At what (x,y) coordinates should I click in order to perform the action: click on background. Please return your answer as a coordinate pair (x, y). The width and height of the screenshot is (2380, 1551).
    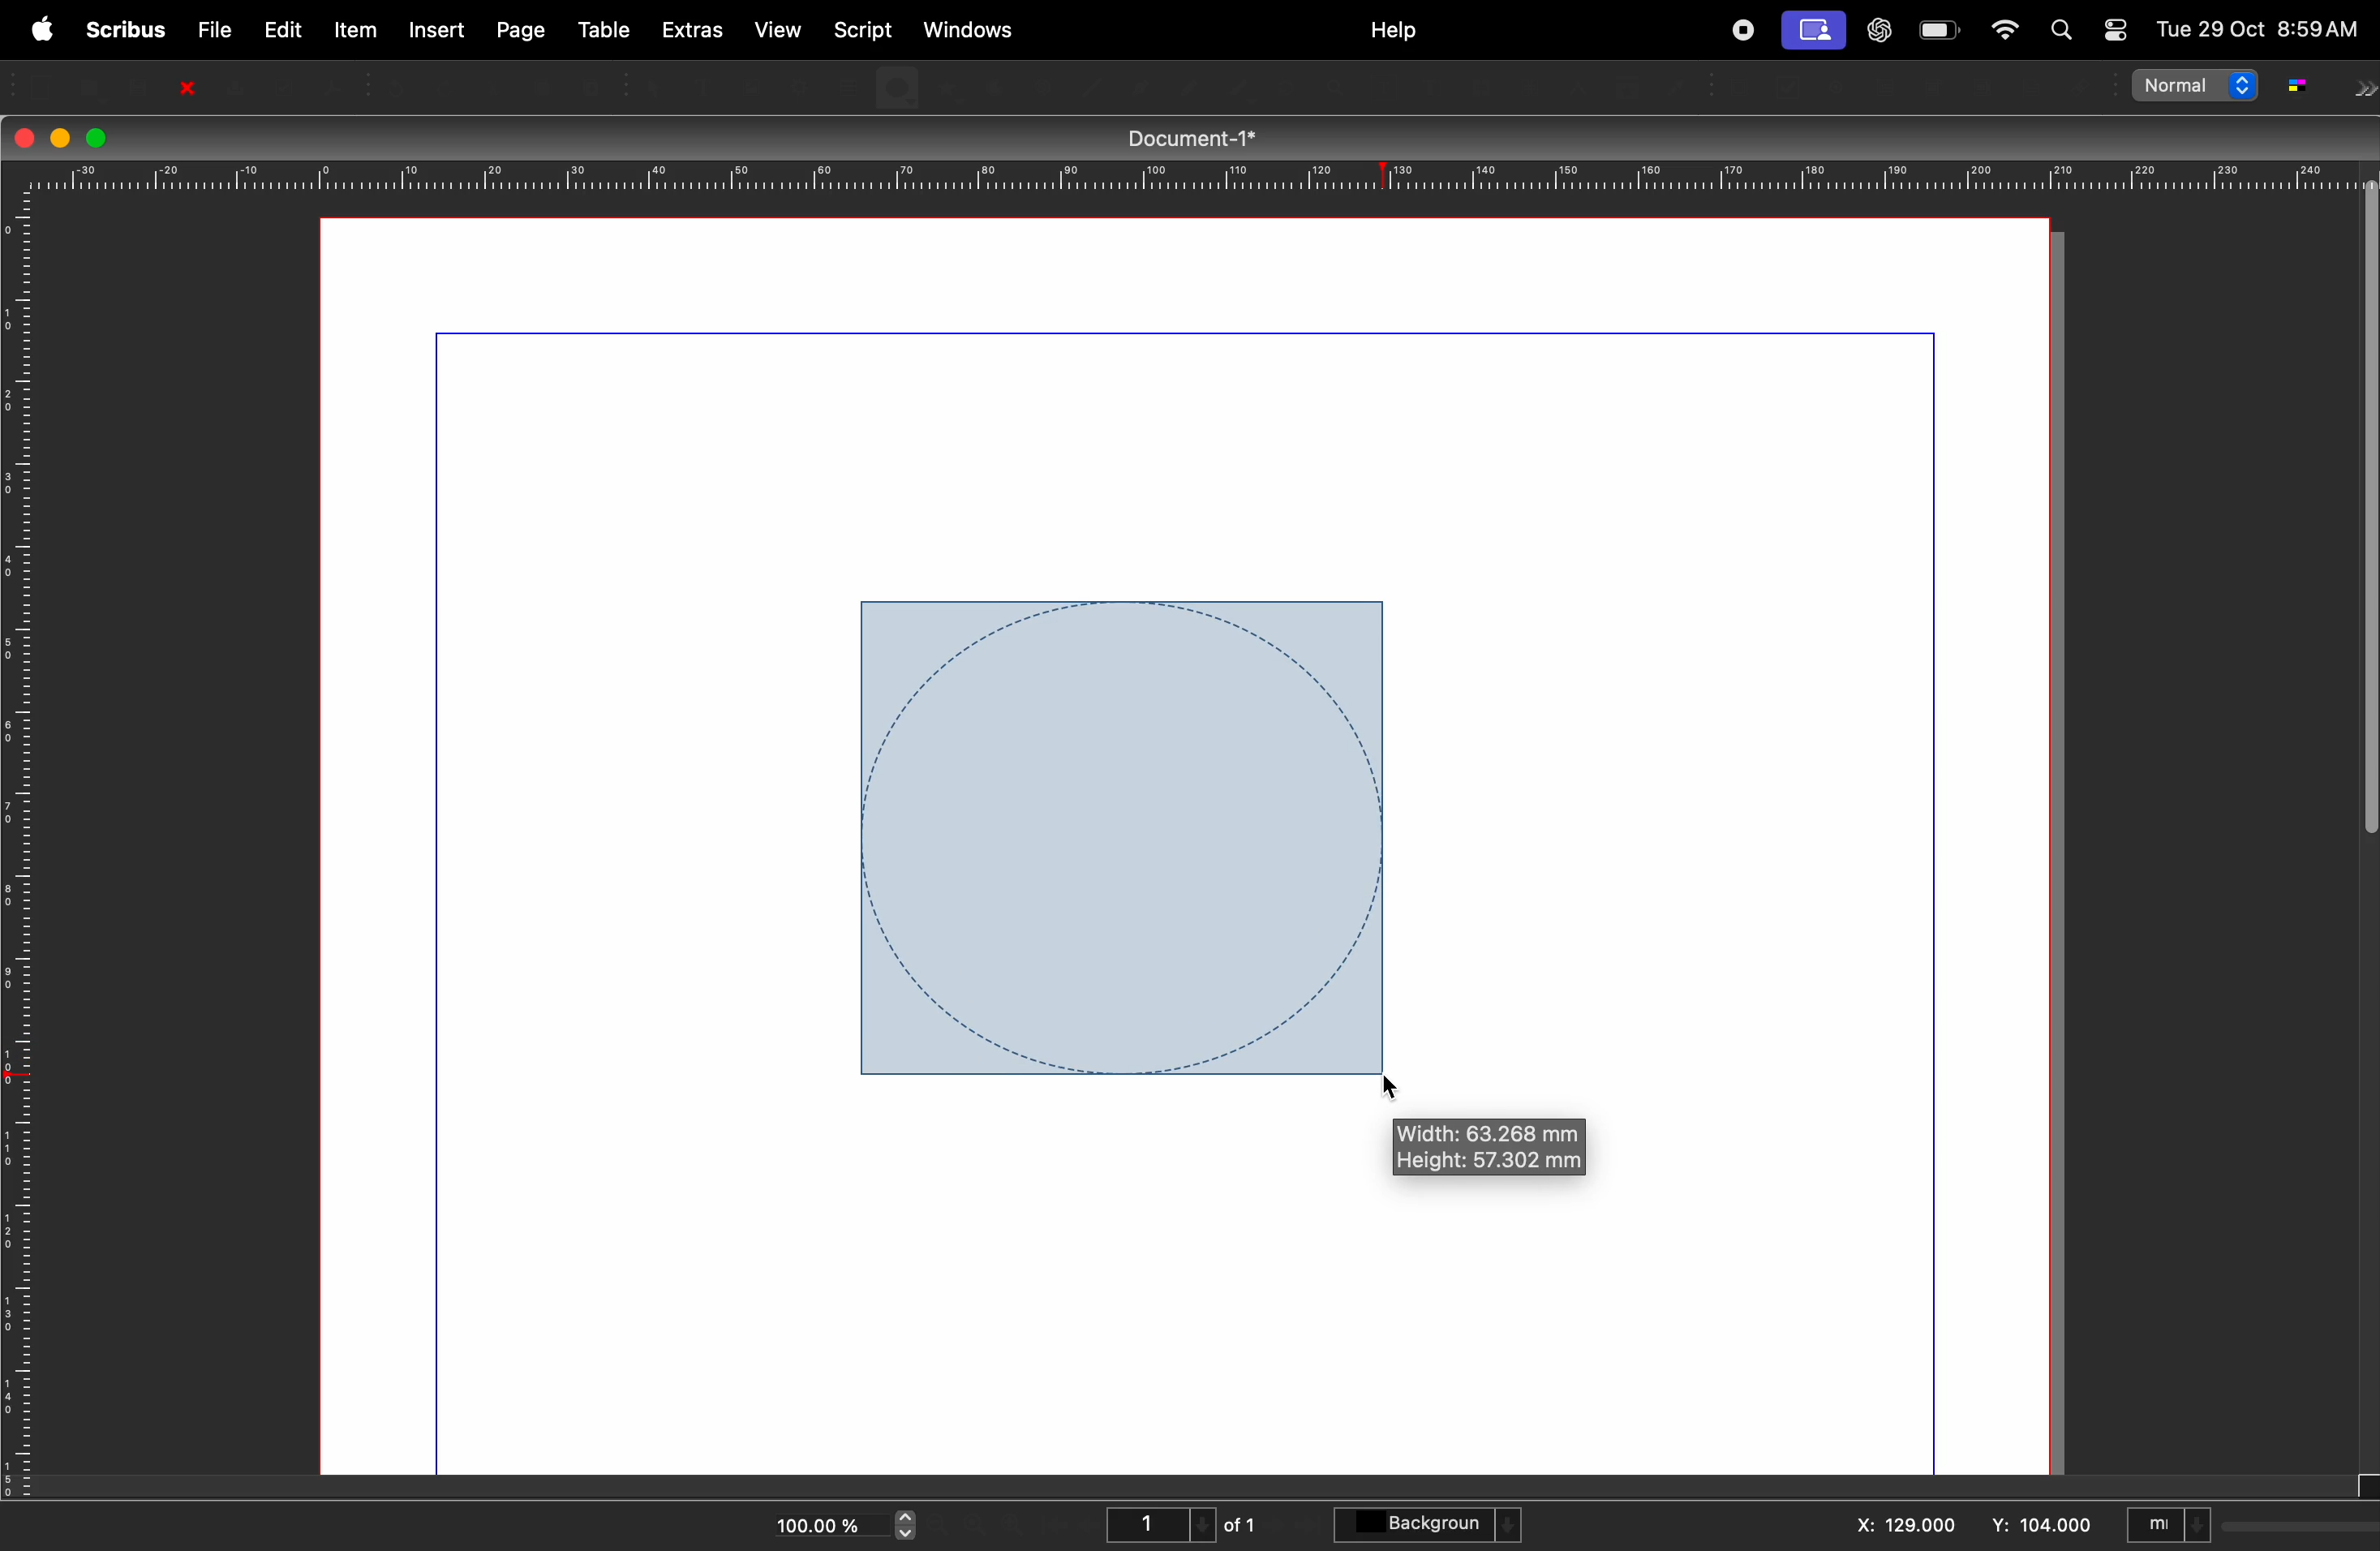
    Looking at the image, I should click on (1433, 1527).